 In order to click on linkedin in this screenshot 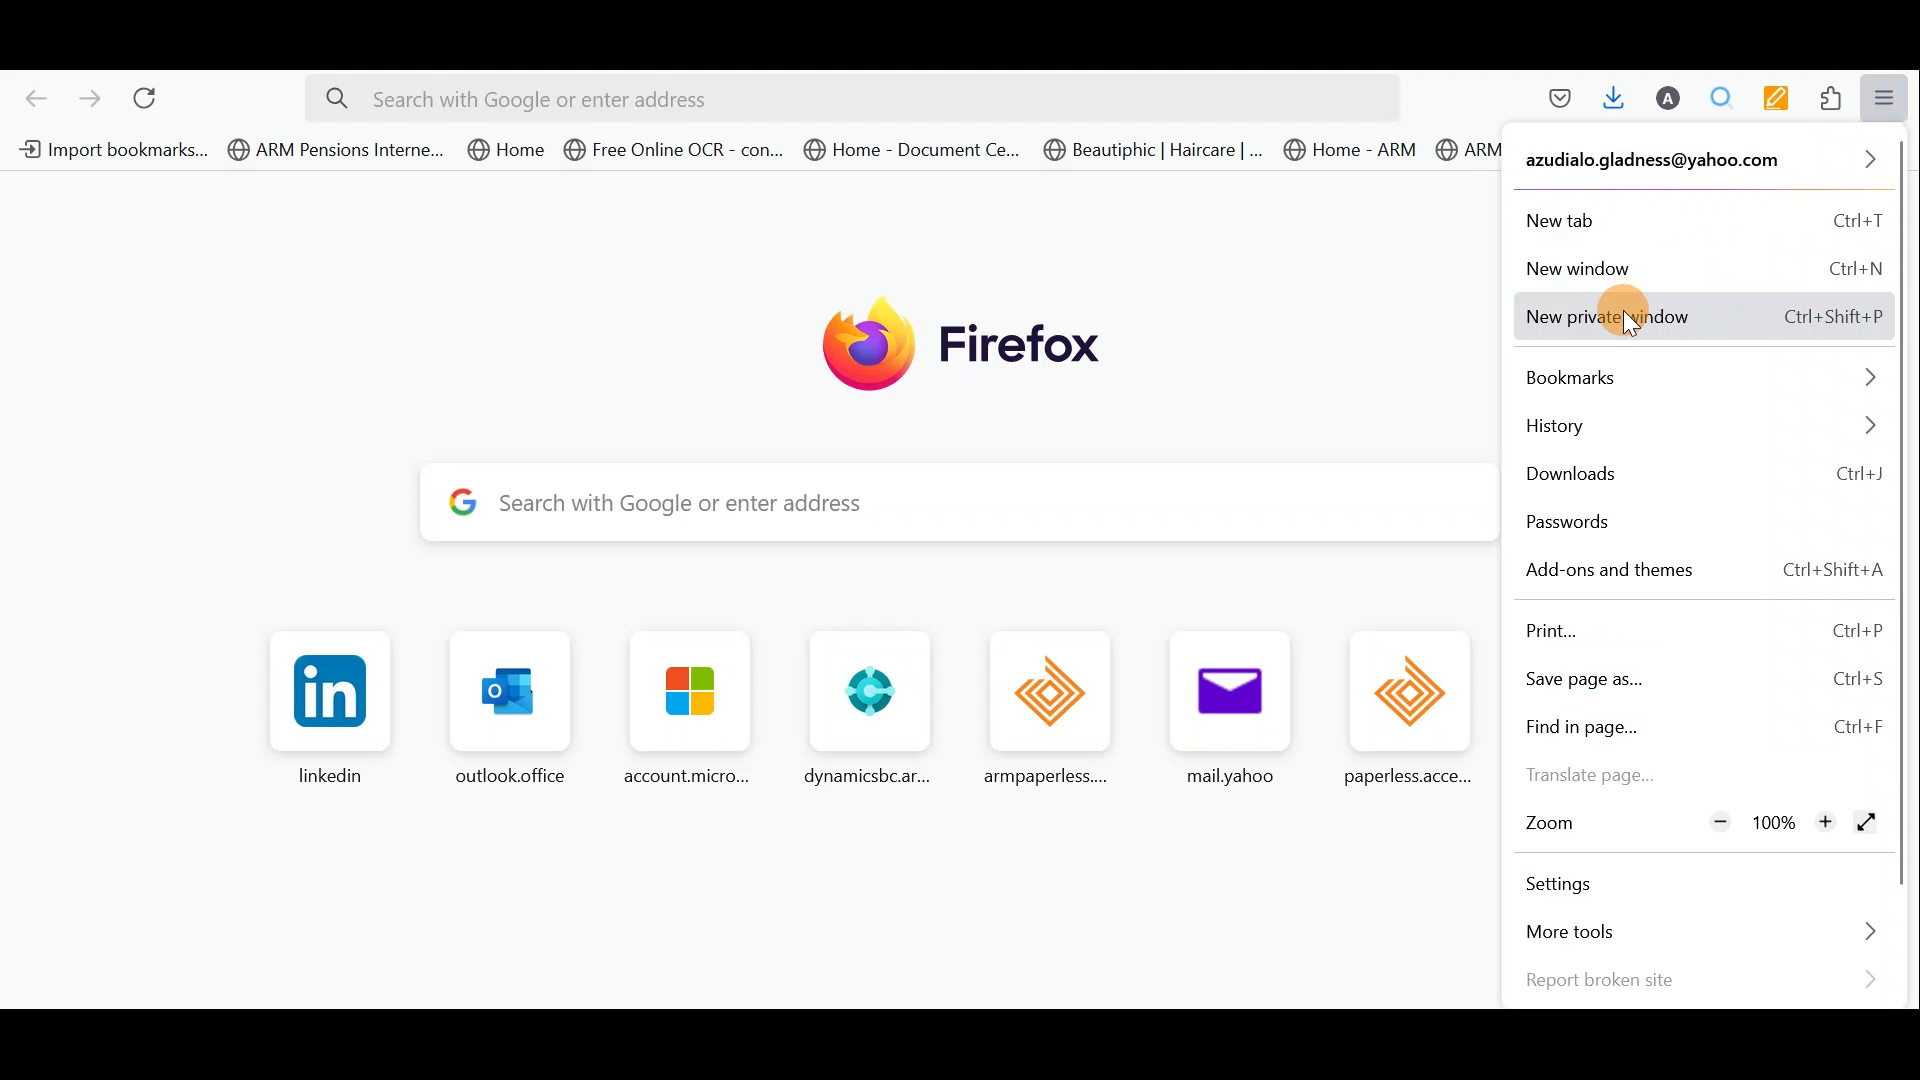, I will do `click(330, 709)`.